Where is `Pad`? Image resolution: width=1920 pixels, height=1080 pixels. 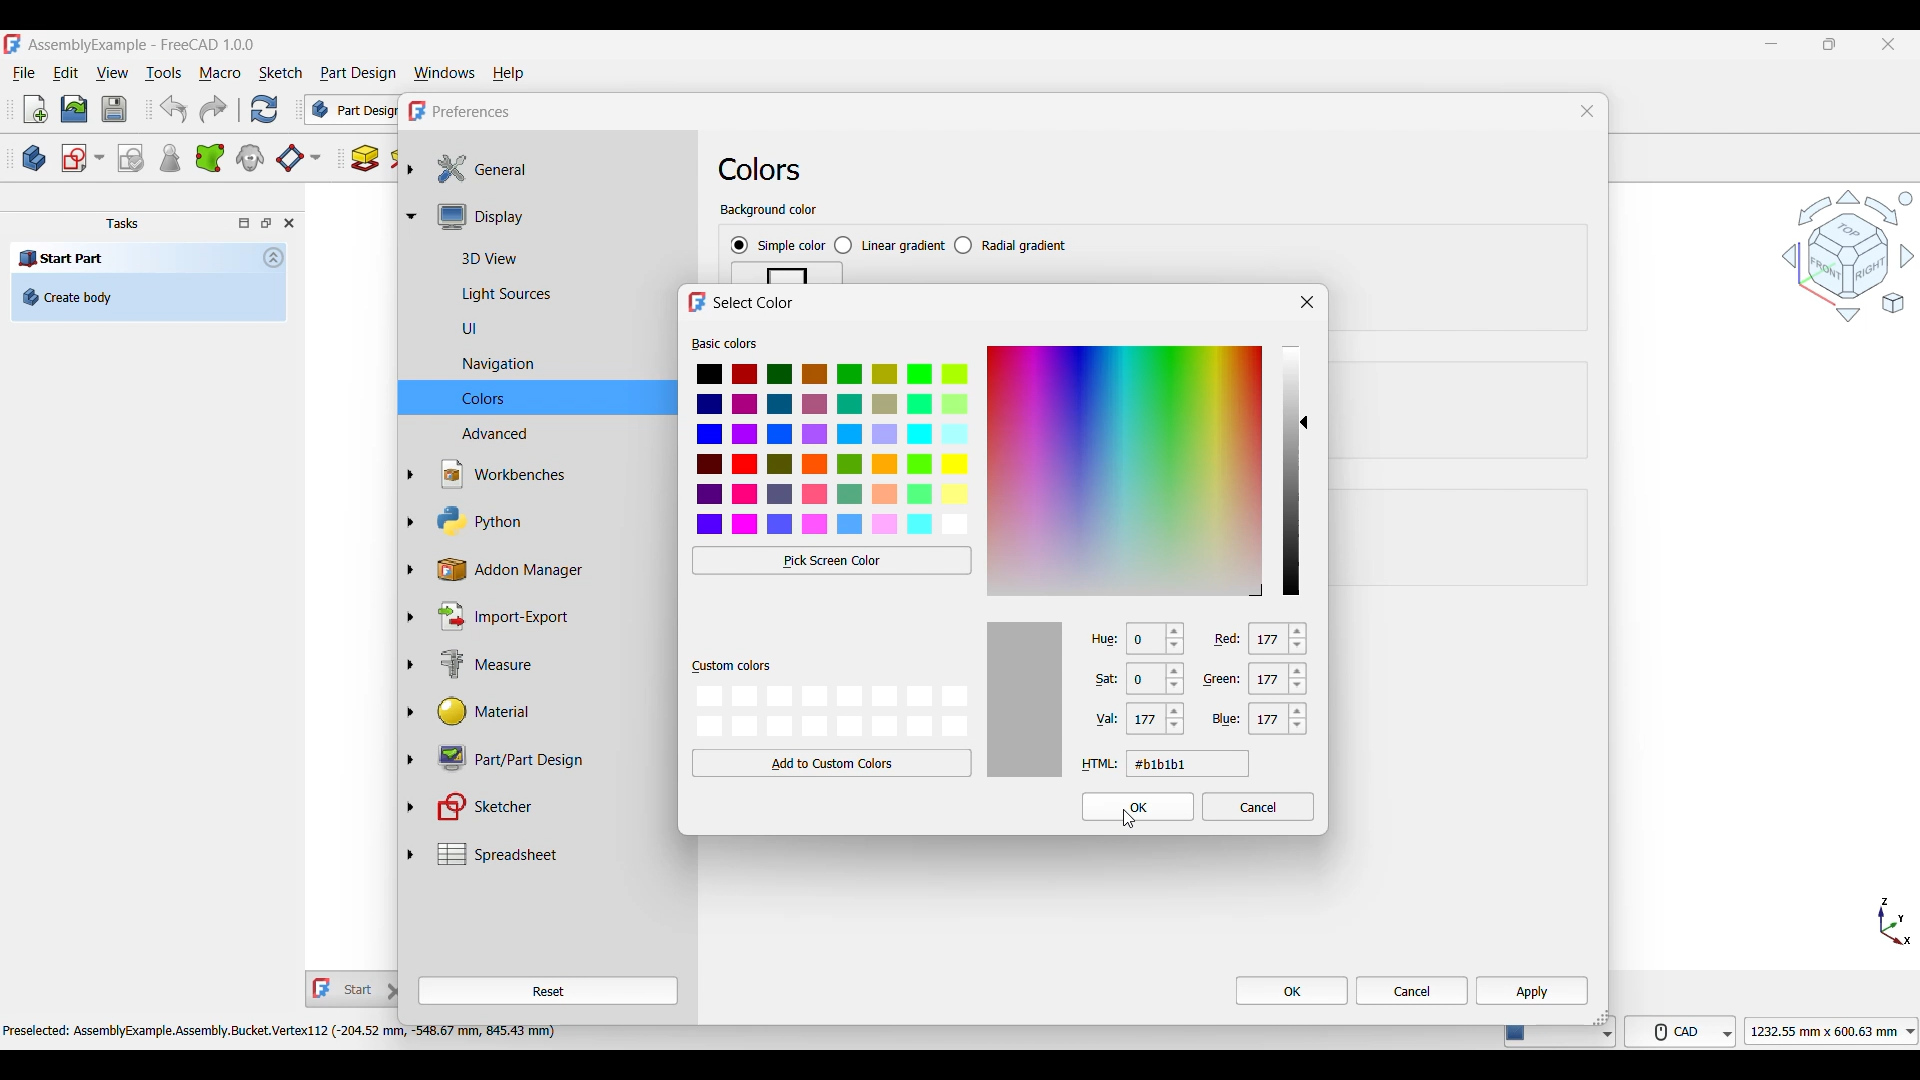
Pad is located at coordinates (365, 158).